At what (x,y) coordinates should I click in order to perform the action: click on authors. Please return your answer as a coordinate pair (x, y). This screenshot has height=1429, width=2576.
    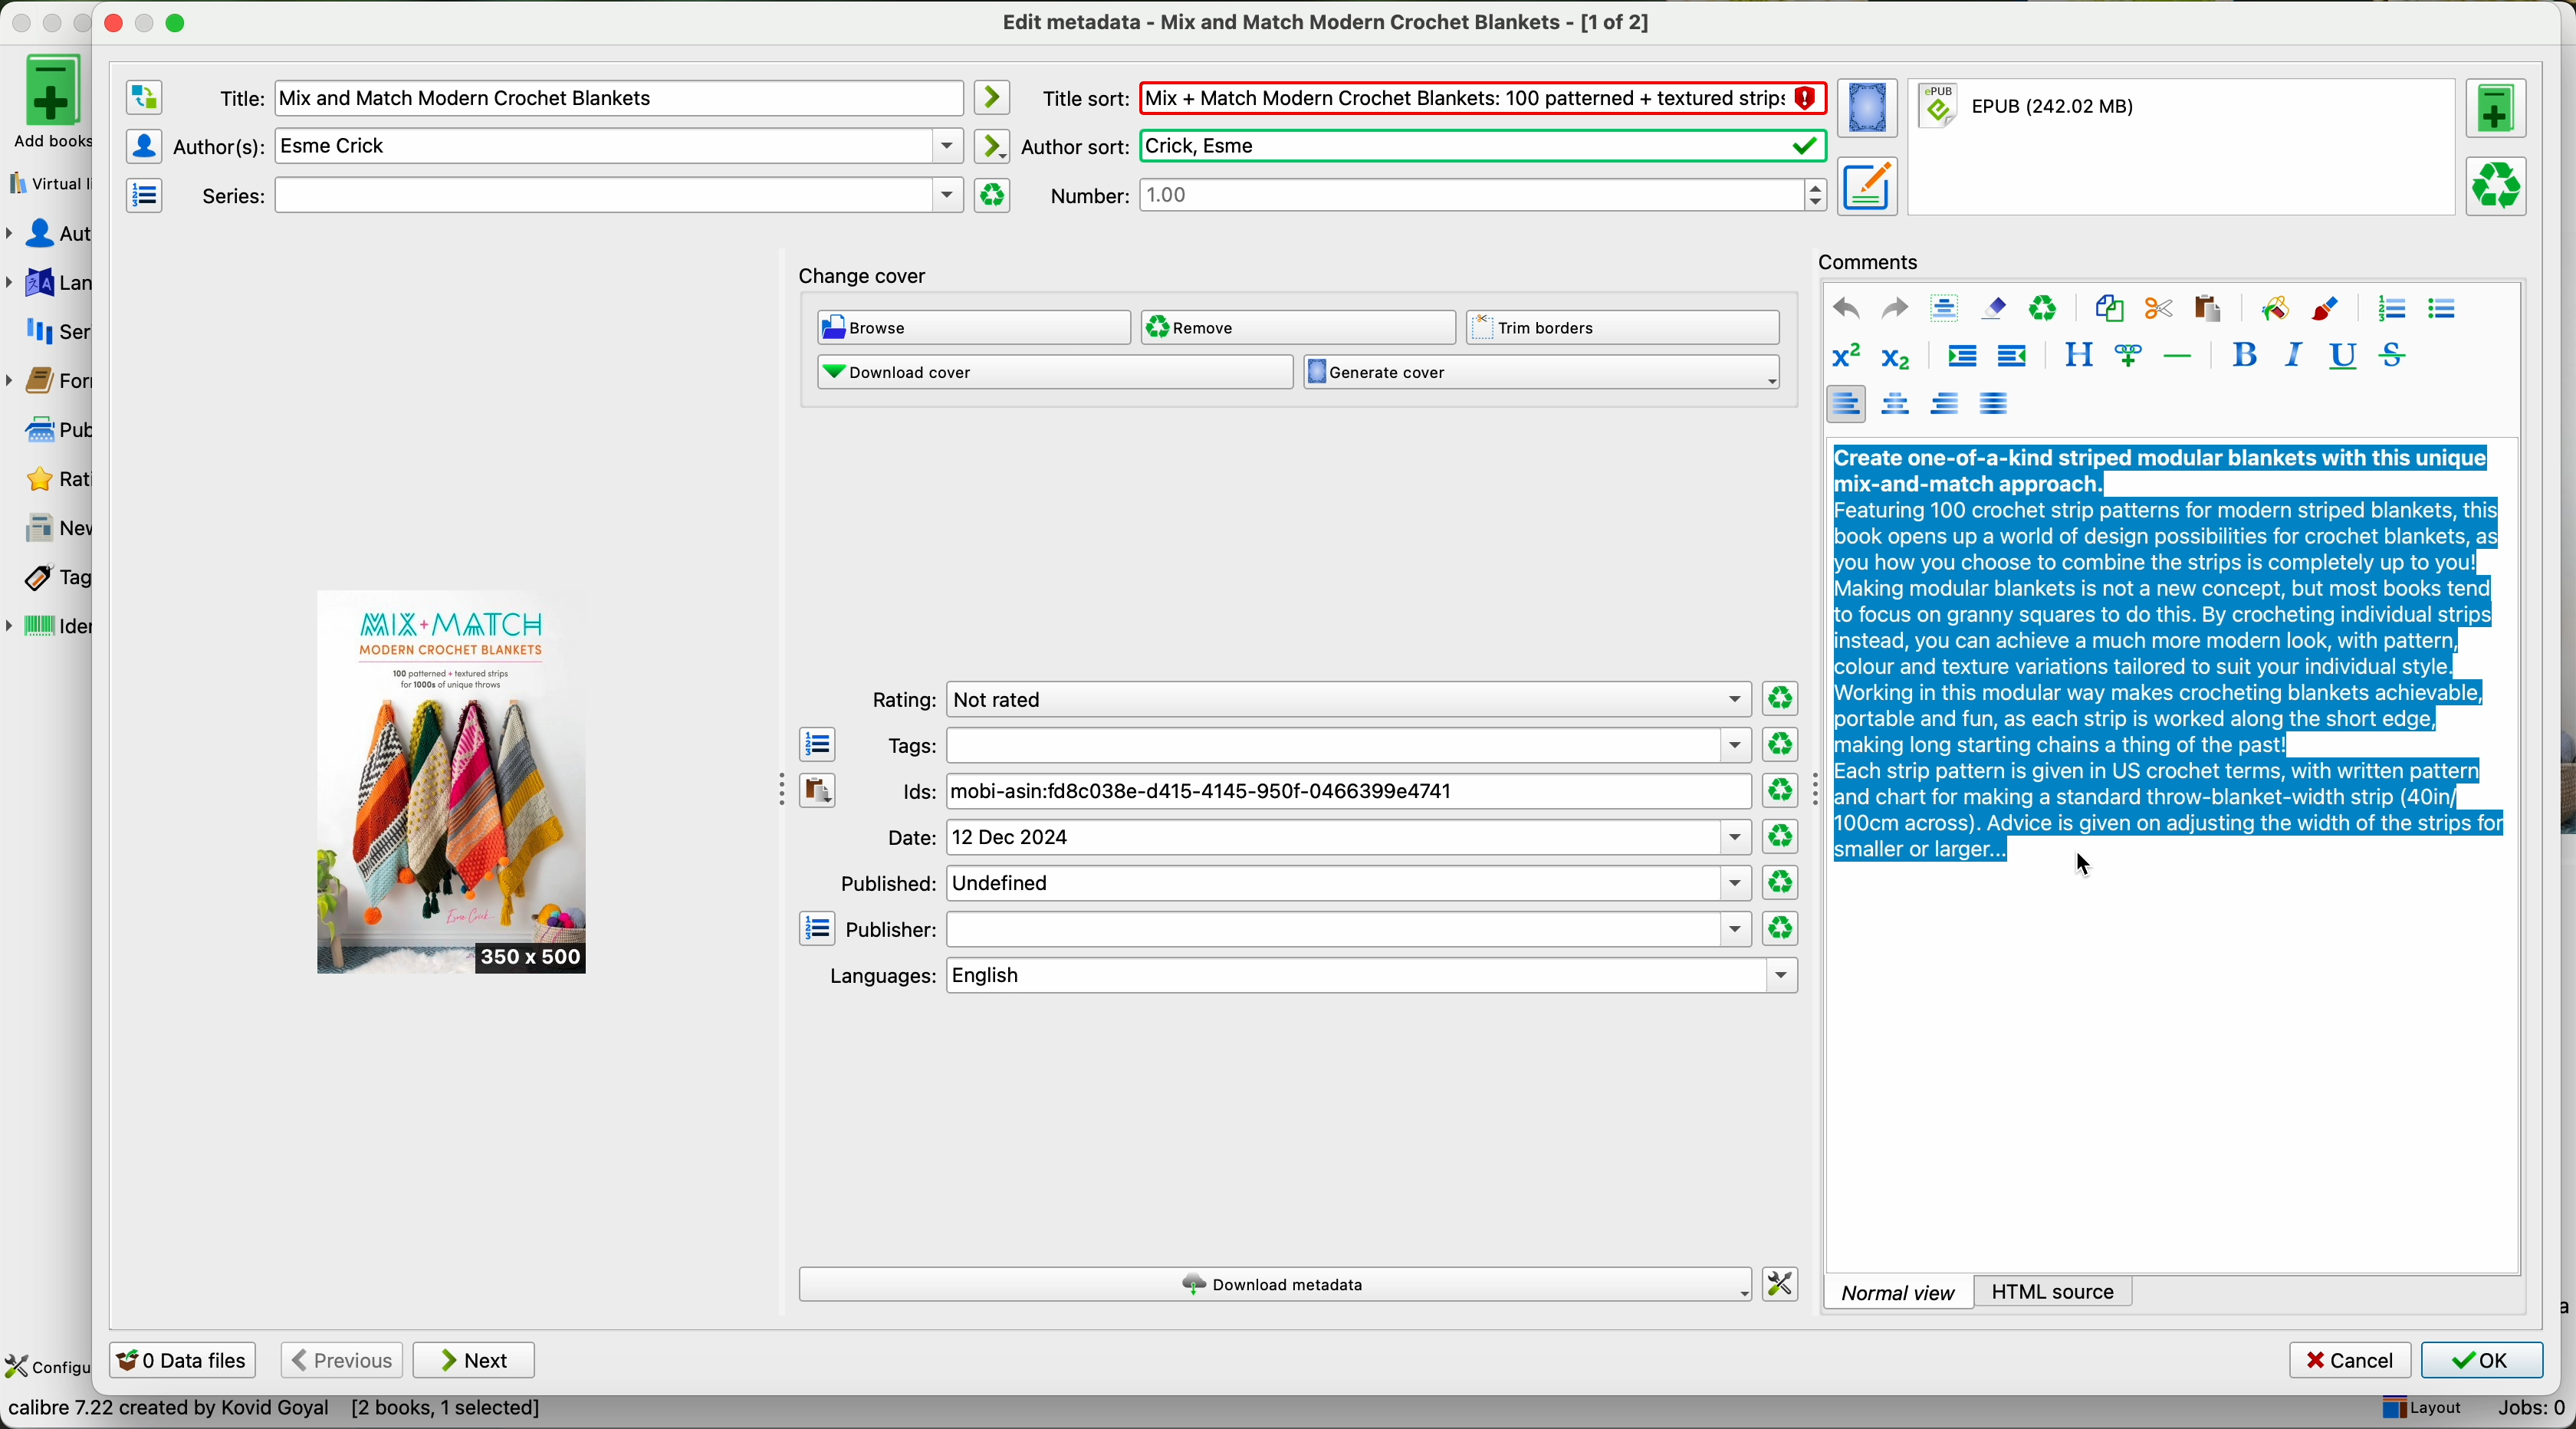
    Looking at the image, I should click on (48, 234).